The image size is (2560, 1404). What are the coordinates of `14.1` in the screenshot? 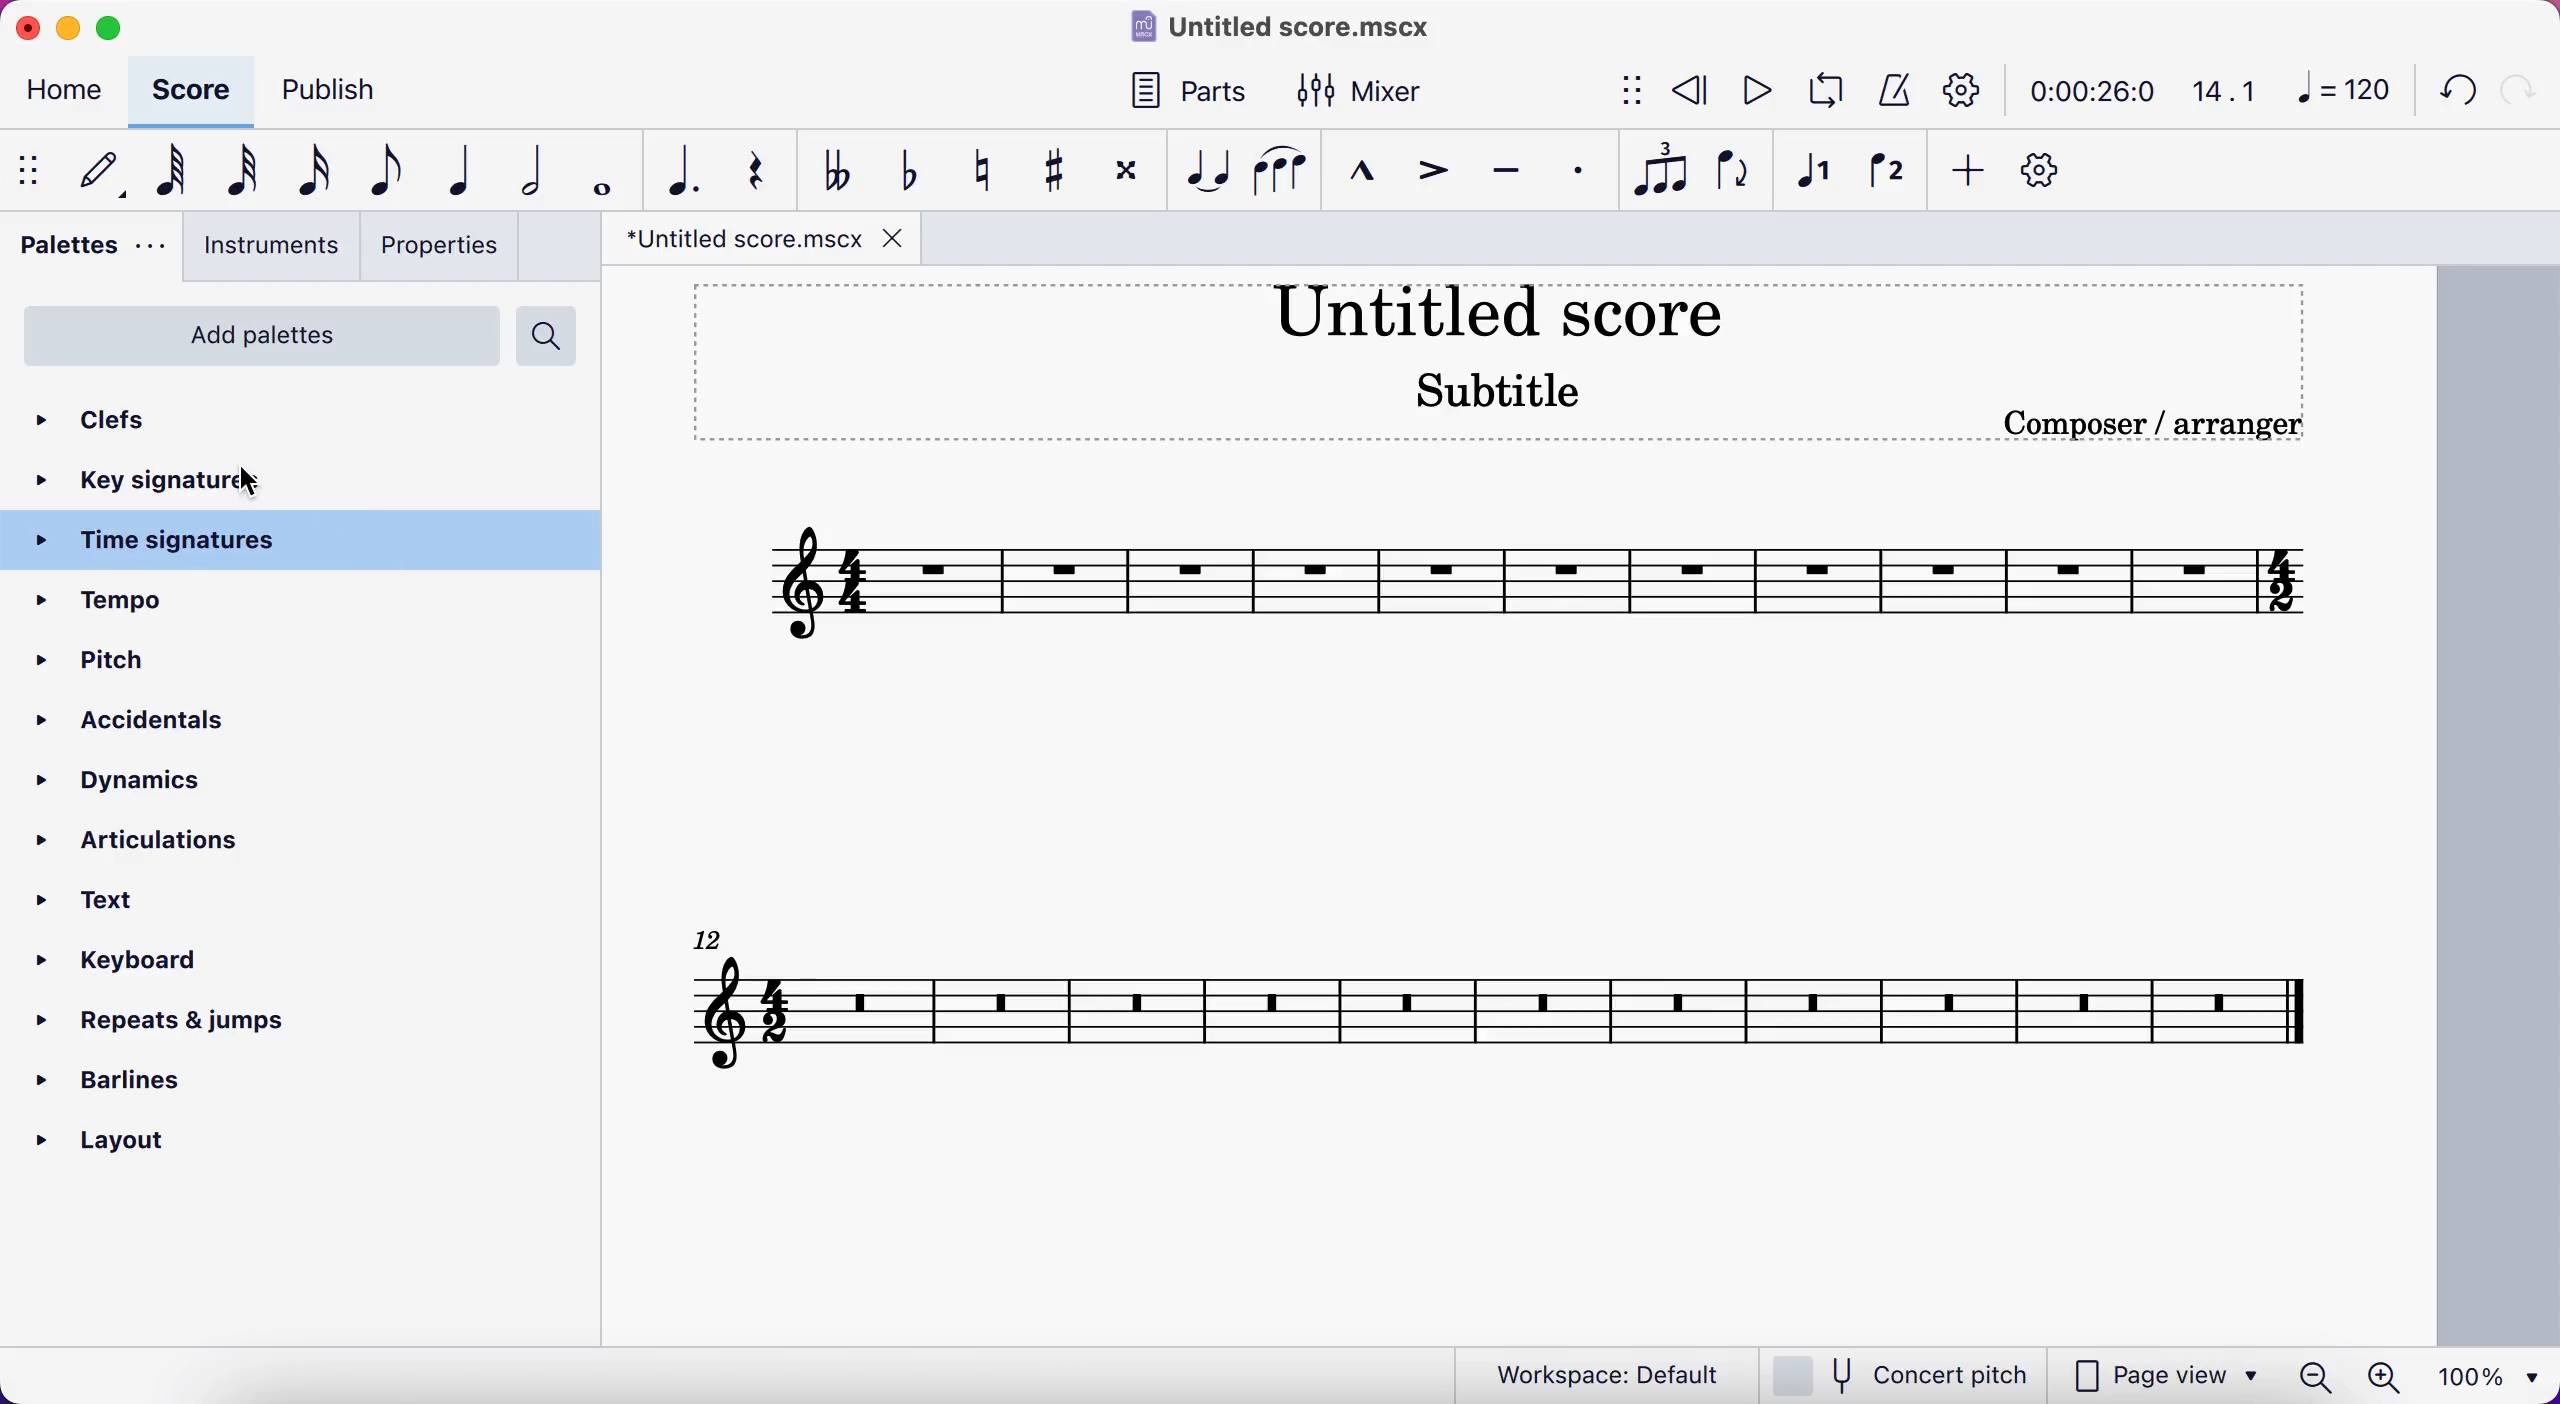 It's located at (2224, 86).